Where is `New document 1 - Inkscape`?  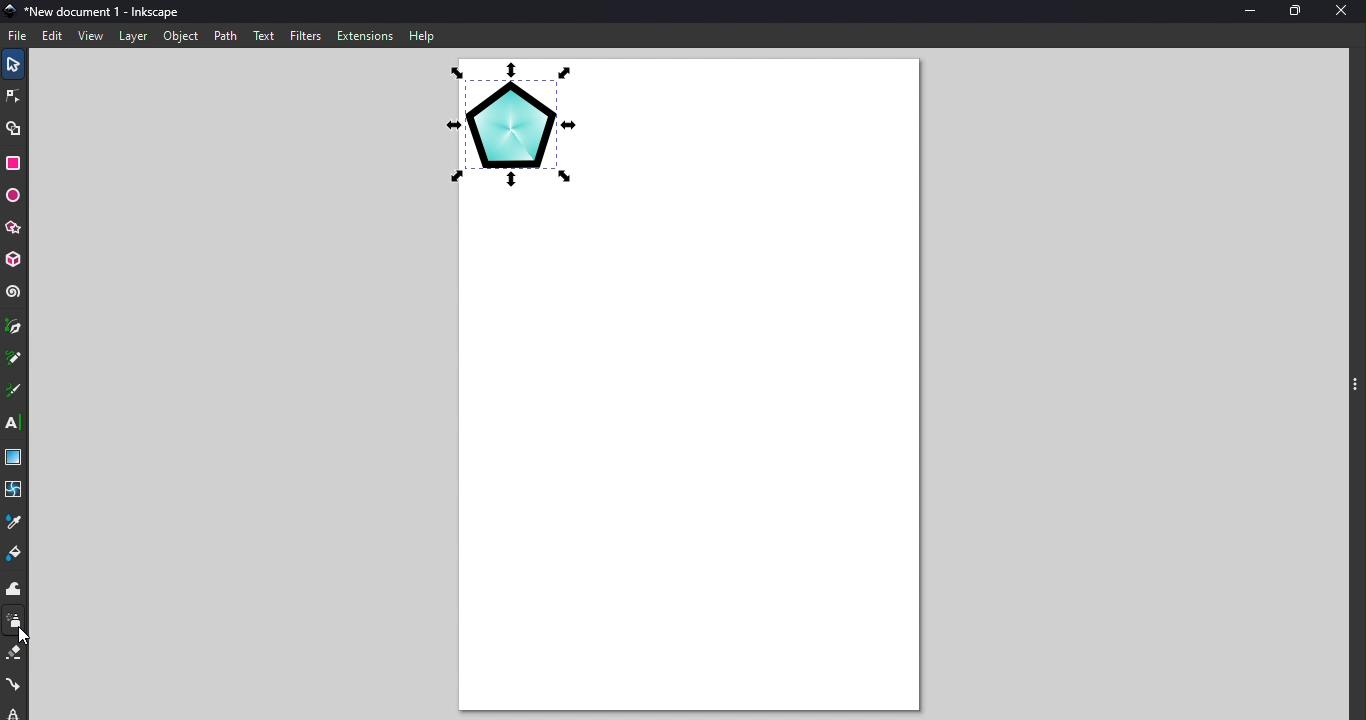
New document 1 - Inkscape is located at coordinates (106, 10).